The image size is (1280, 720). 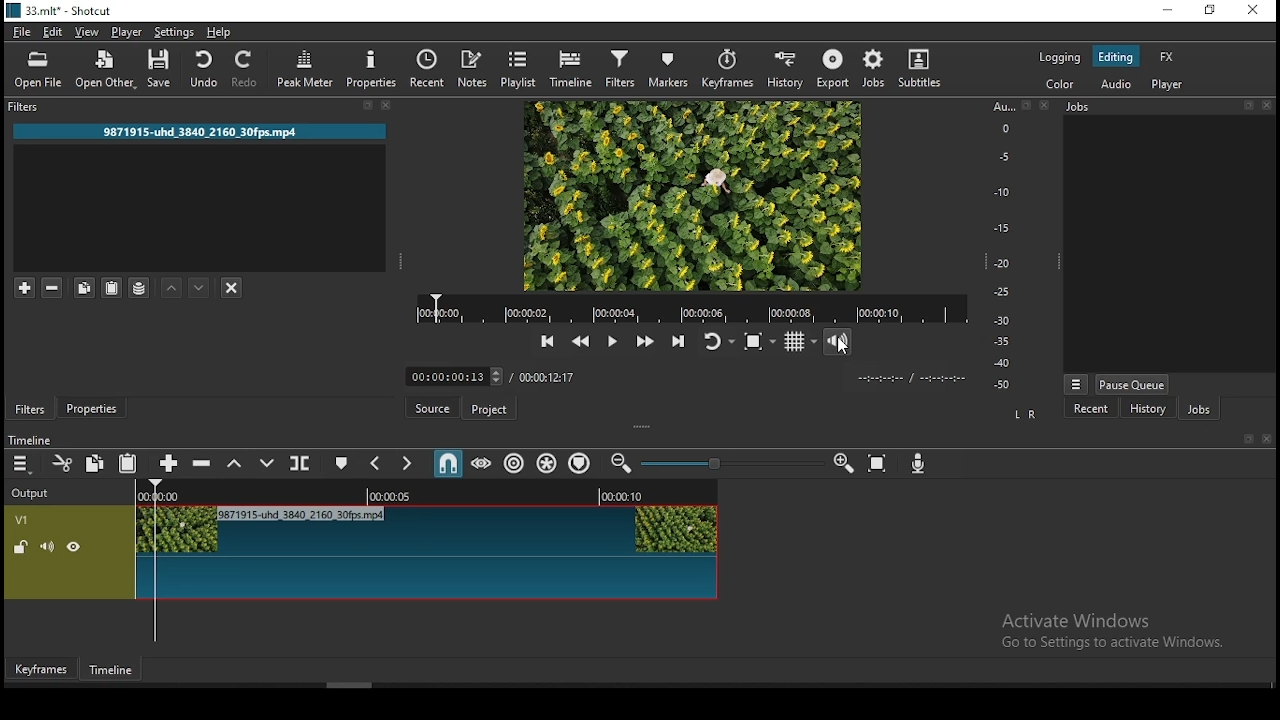 What do you see at coordinates (784, 68) in the screenshot?
I see `history` at bounding box center [784, 68].